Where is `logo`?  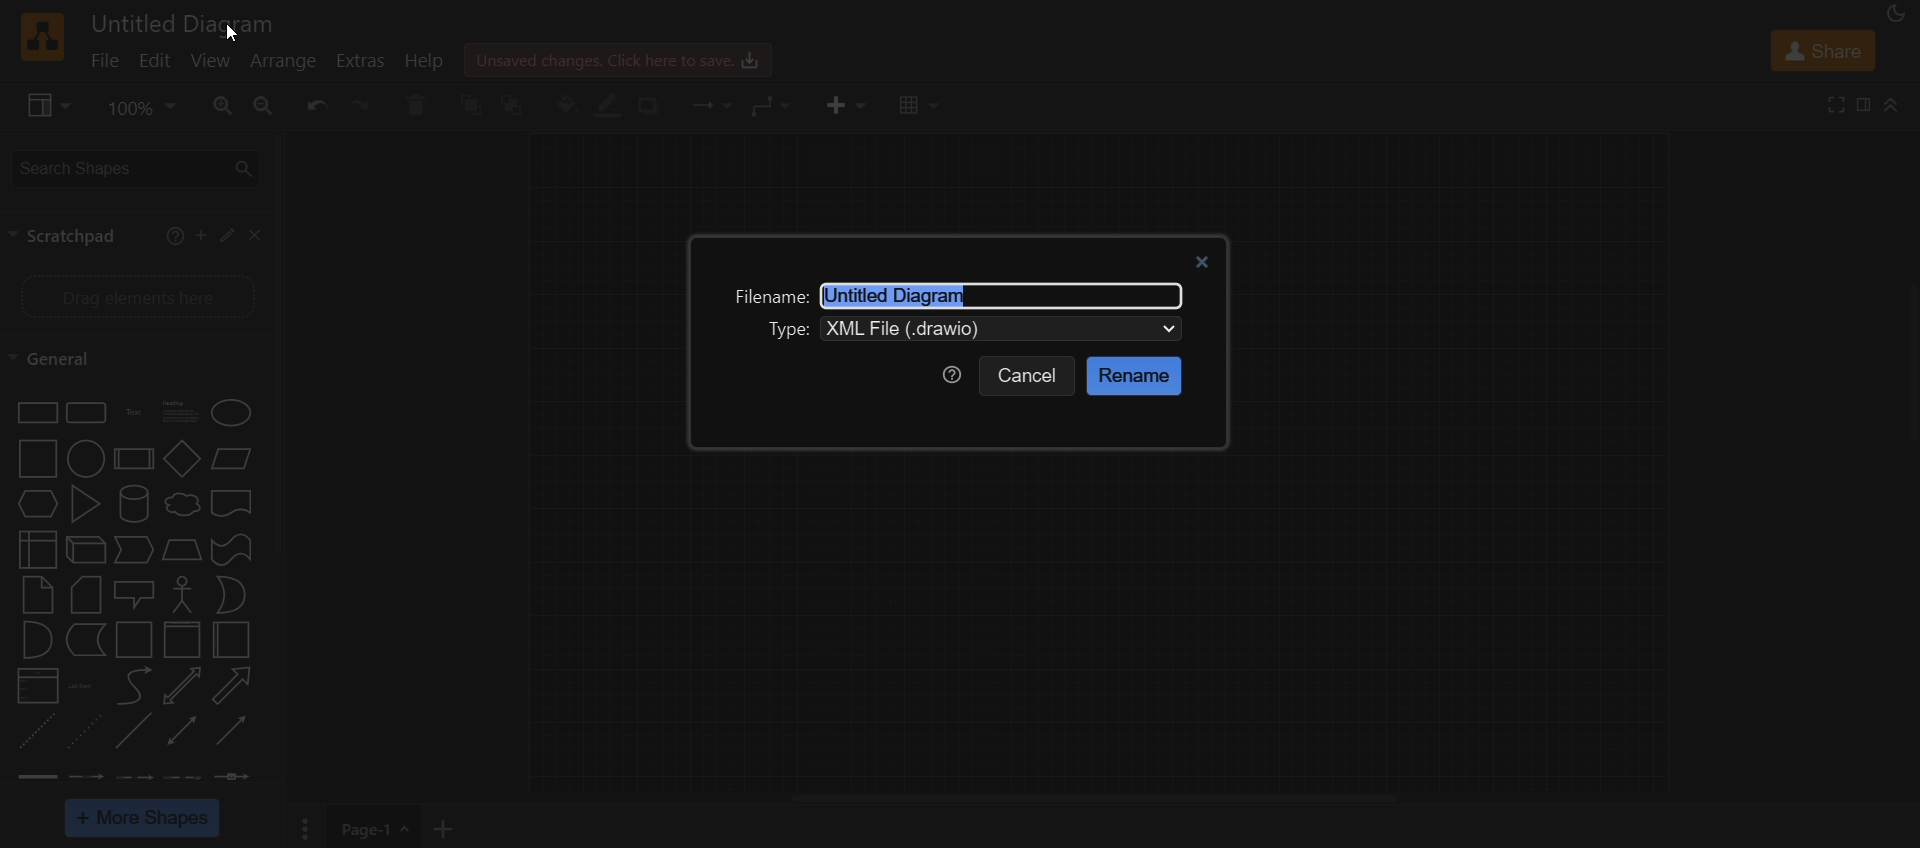
logo is located at coordinates (43, 37).